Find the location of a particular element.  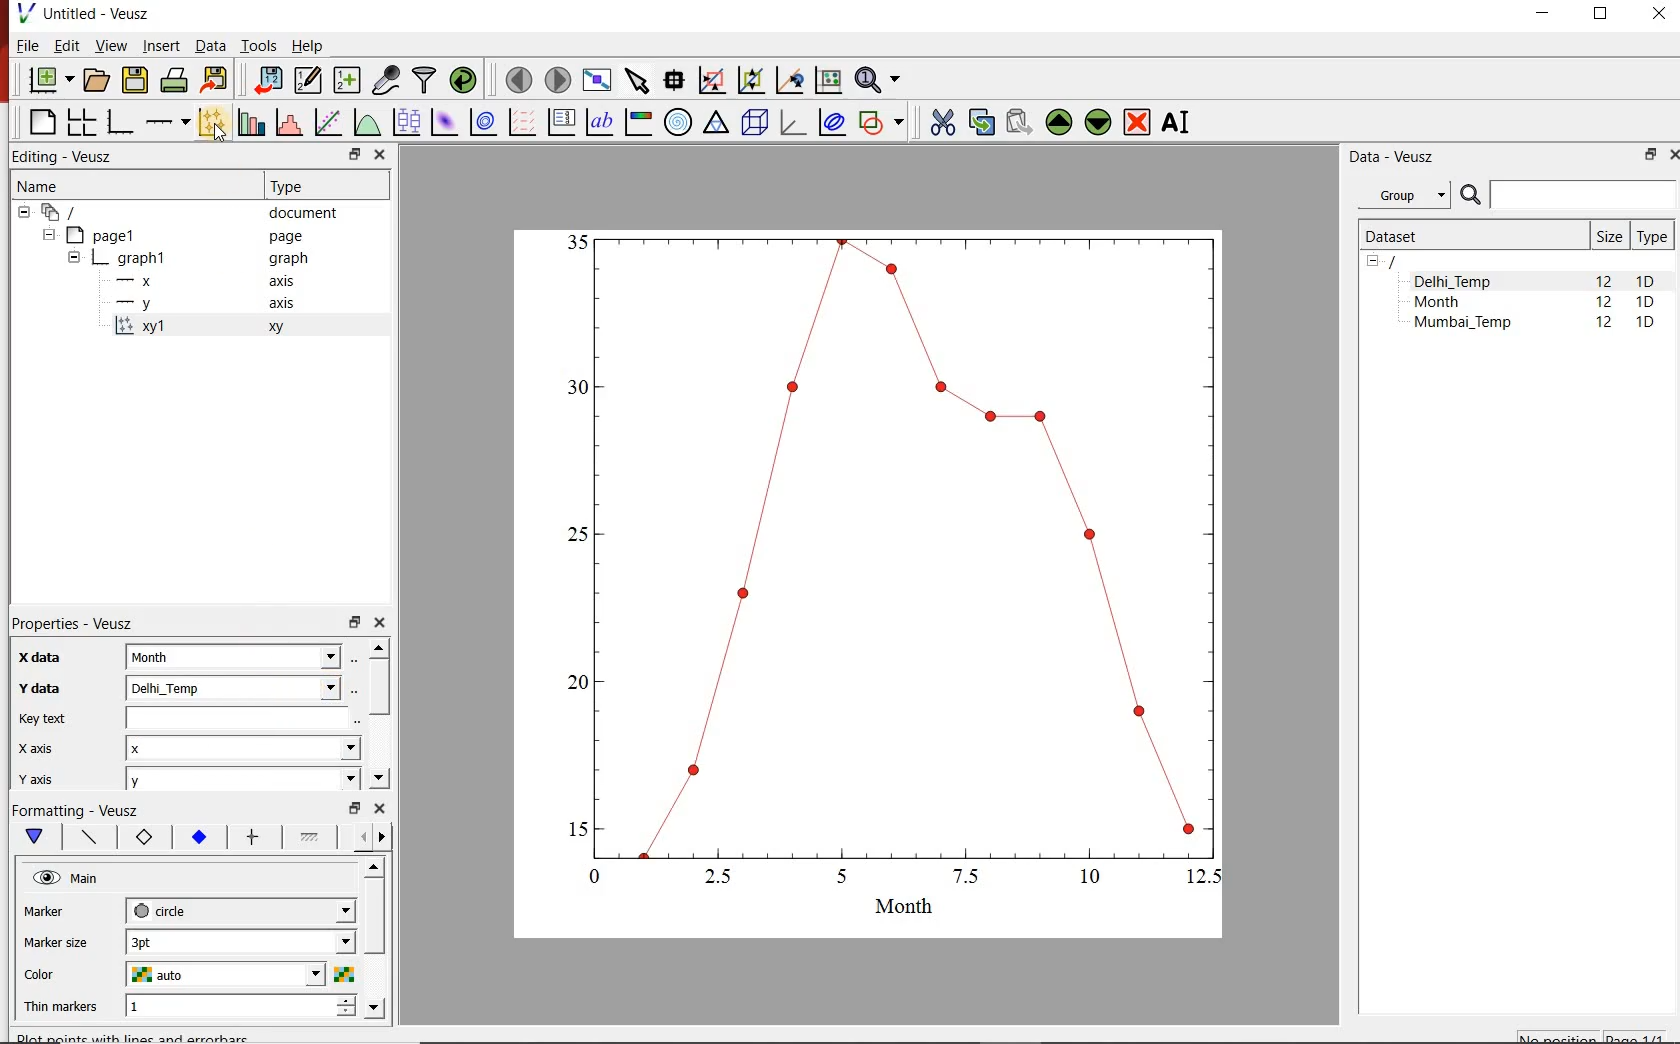

Main formatting is located at coordinates (31, 837).